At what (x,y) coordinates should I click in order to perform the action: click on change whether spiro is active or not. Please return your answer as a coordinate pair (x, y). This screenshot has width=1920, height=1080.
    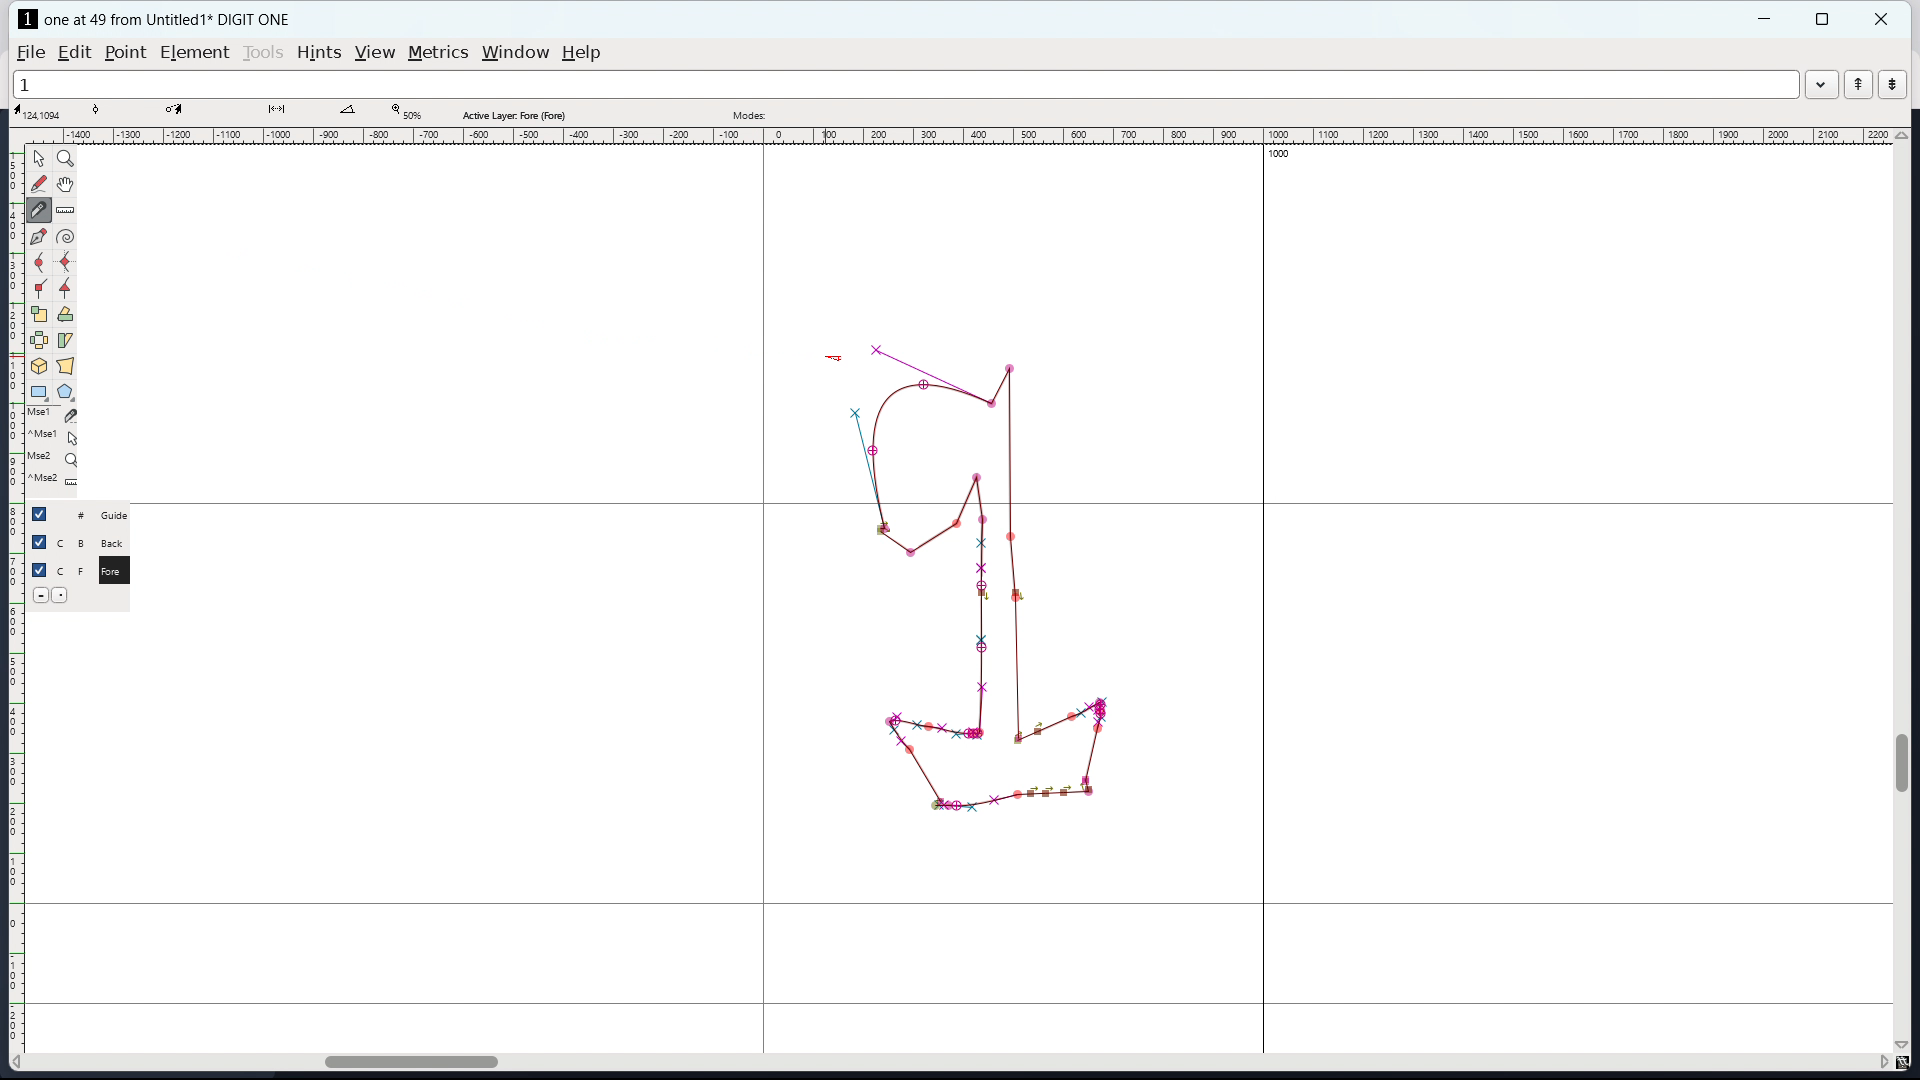
    Looking at the image, I should click on (65, 237).